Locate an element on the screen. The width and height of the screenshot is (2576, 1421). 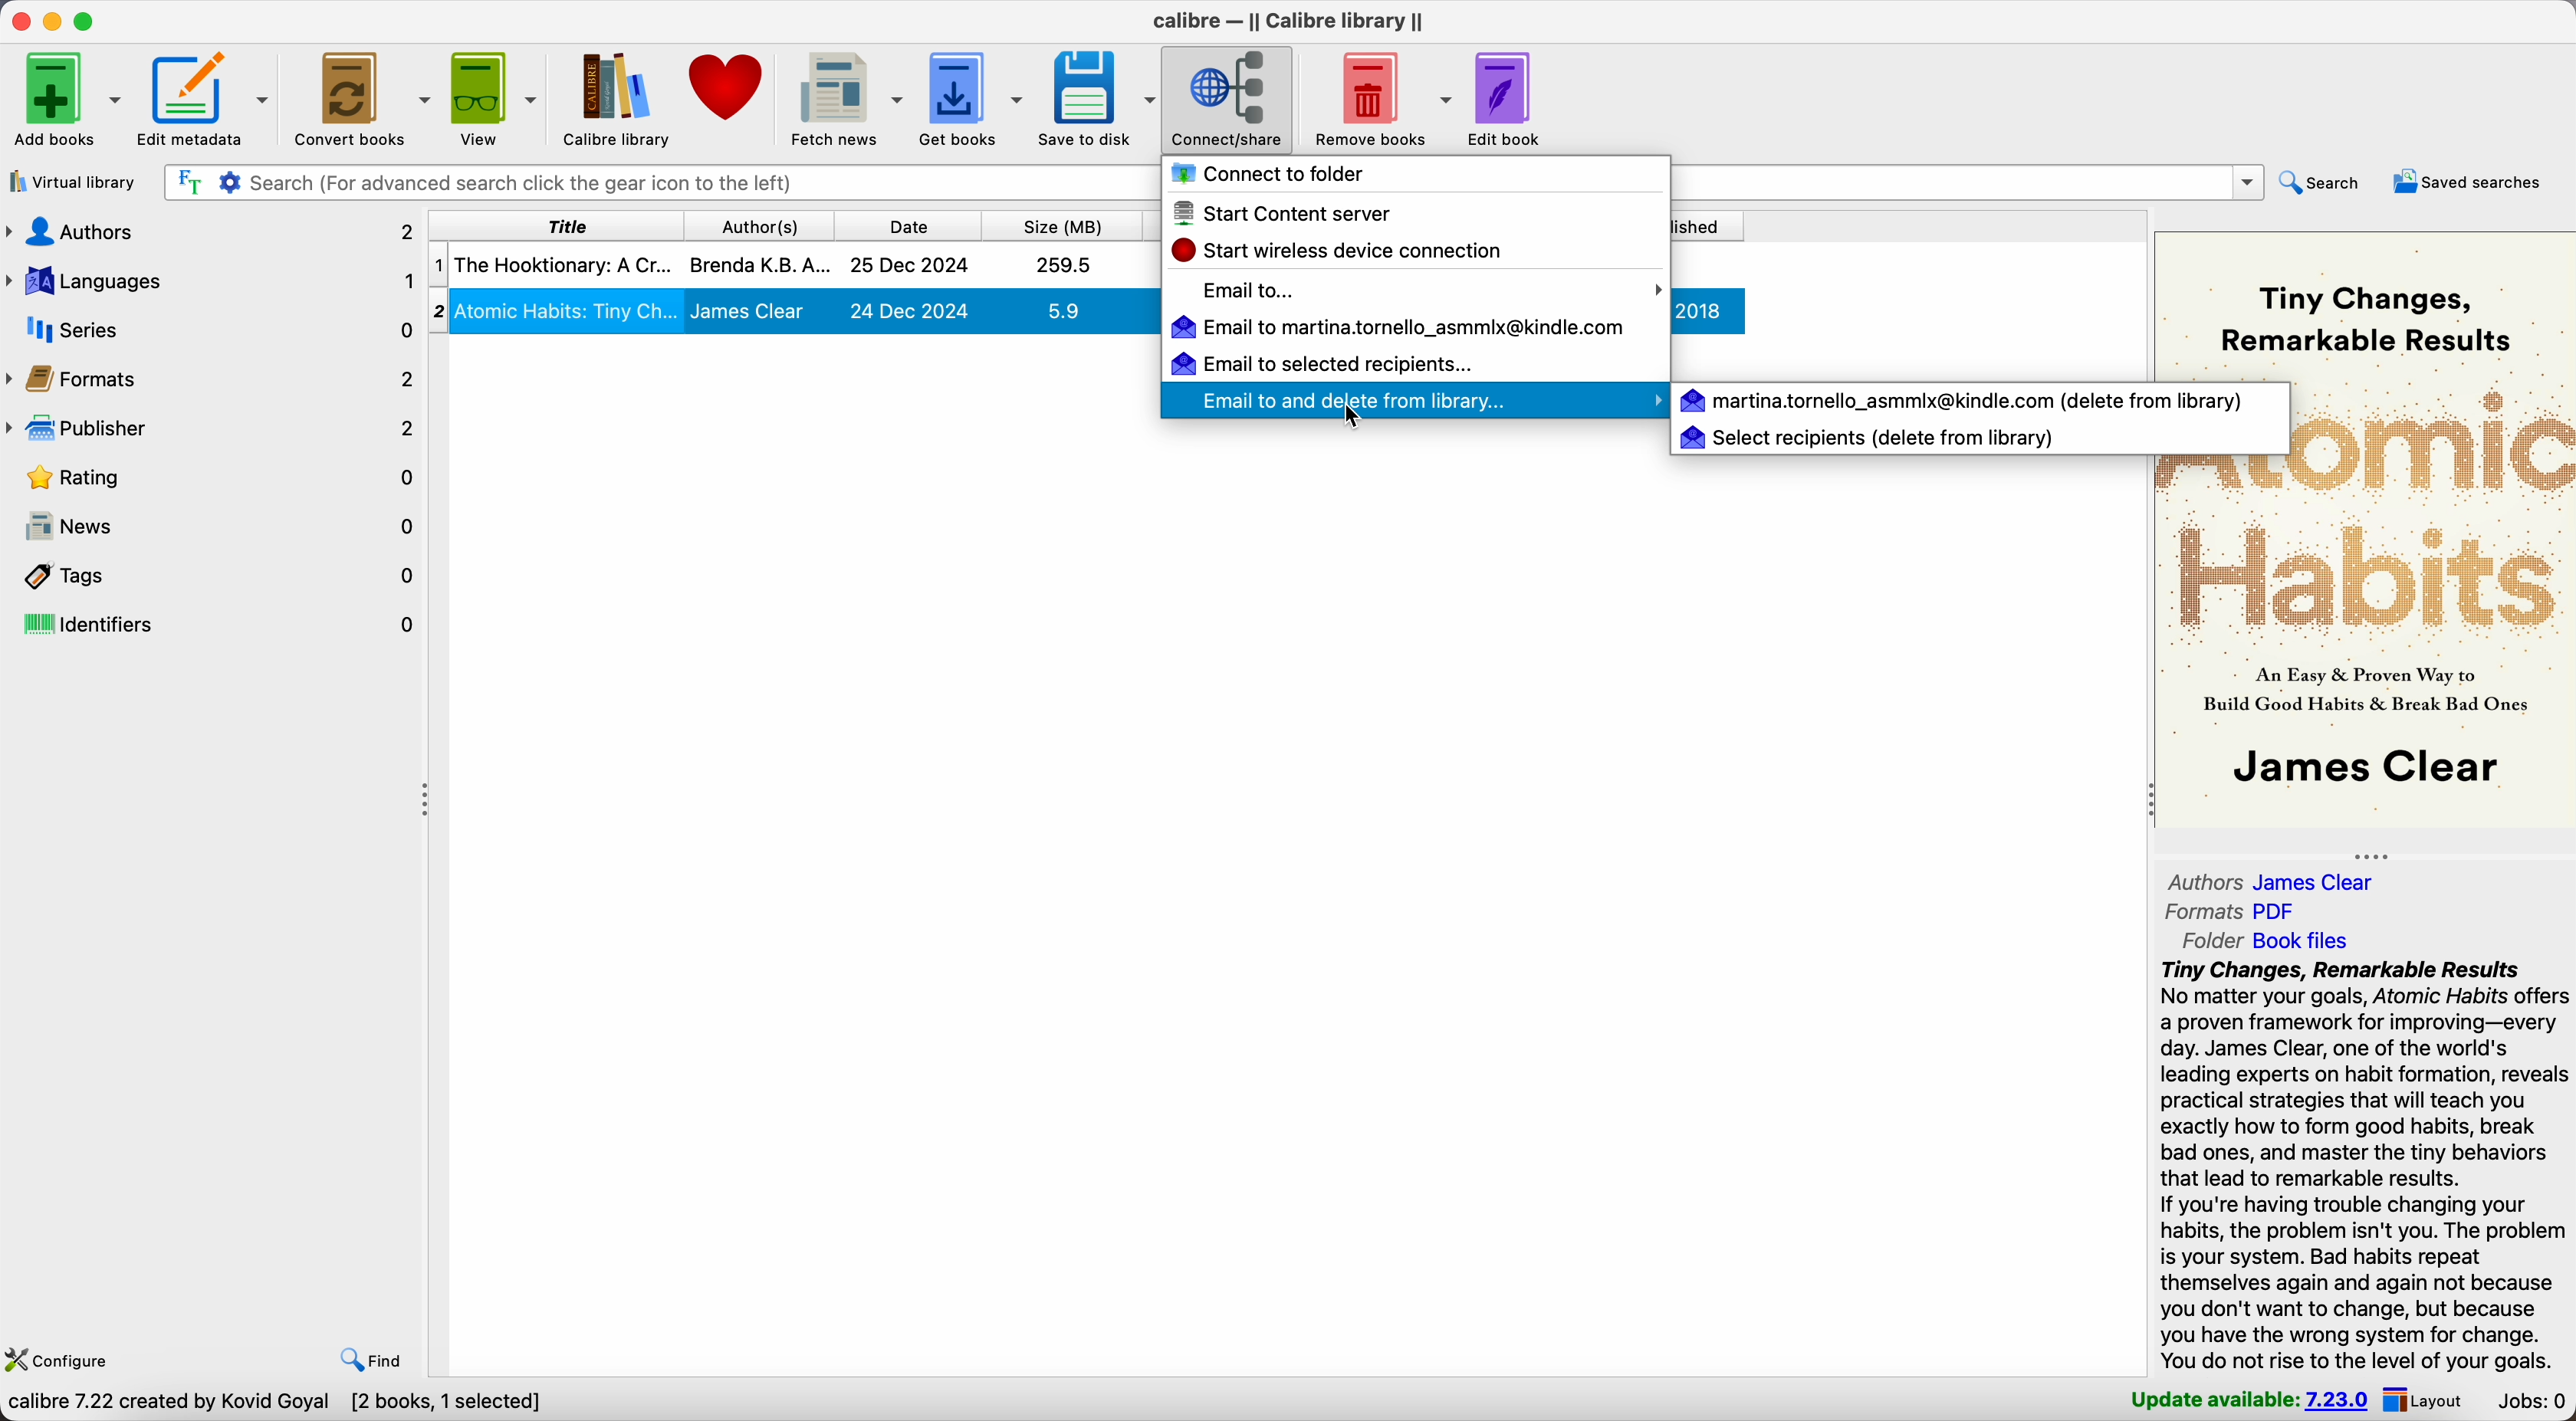
25 Dec 2024 is located at coordinates (910, 266).